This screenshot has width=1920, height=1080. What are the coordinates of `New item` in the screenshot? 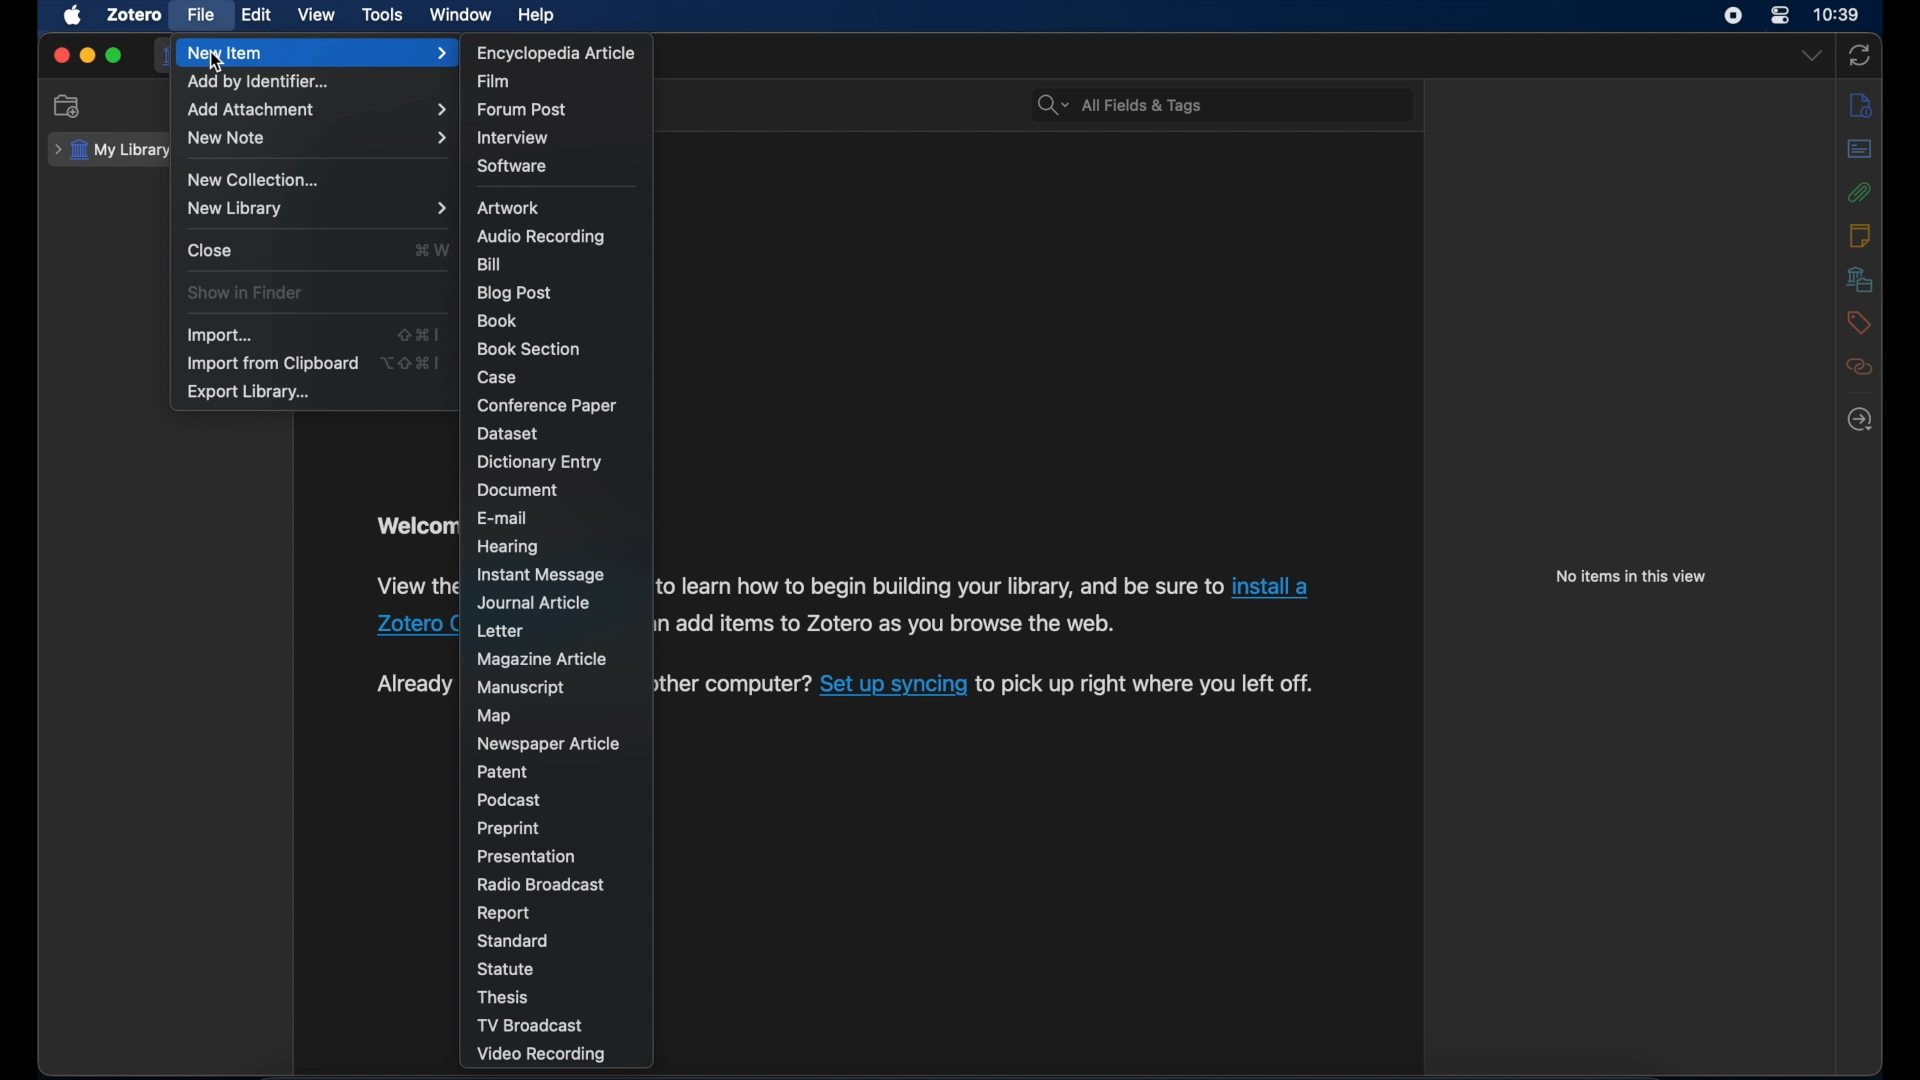 It's located at (316, 53).